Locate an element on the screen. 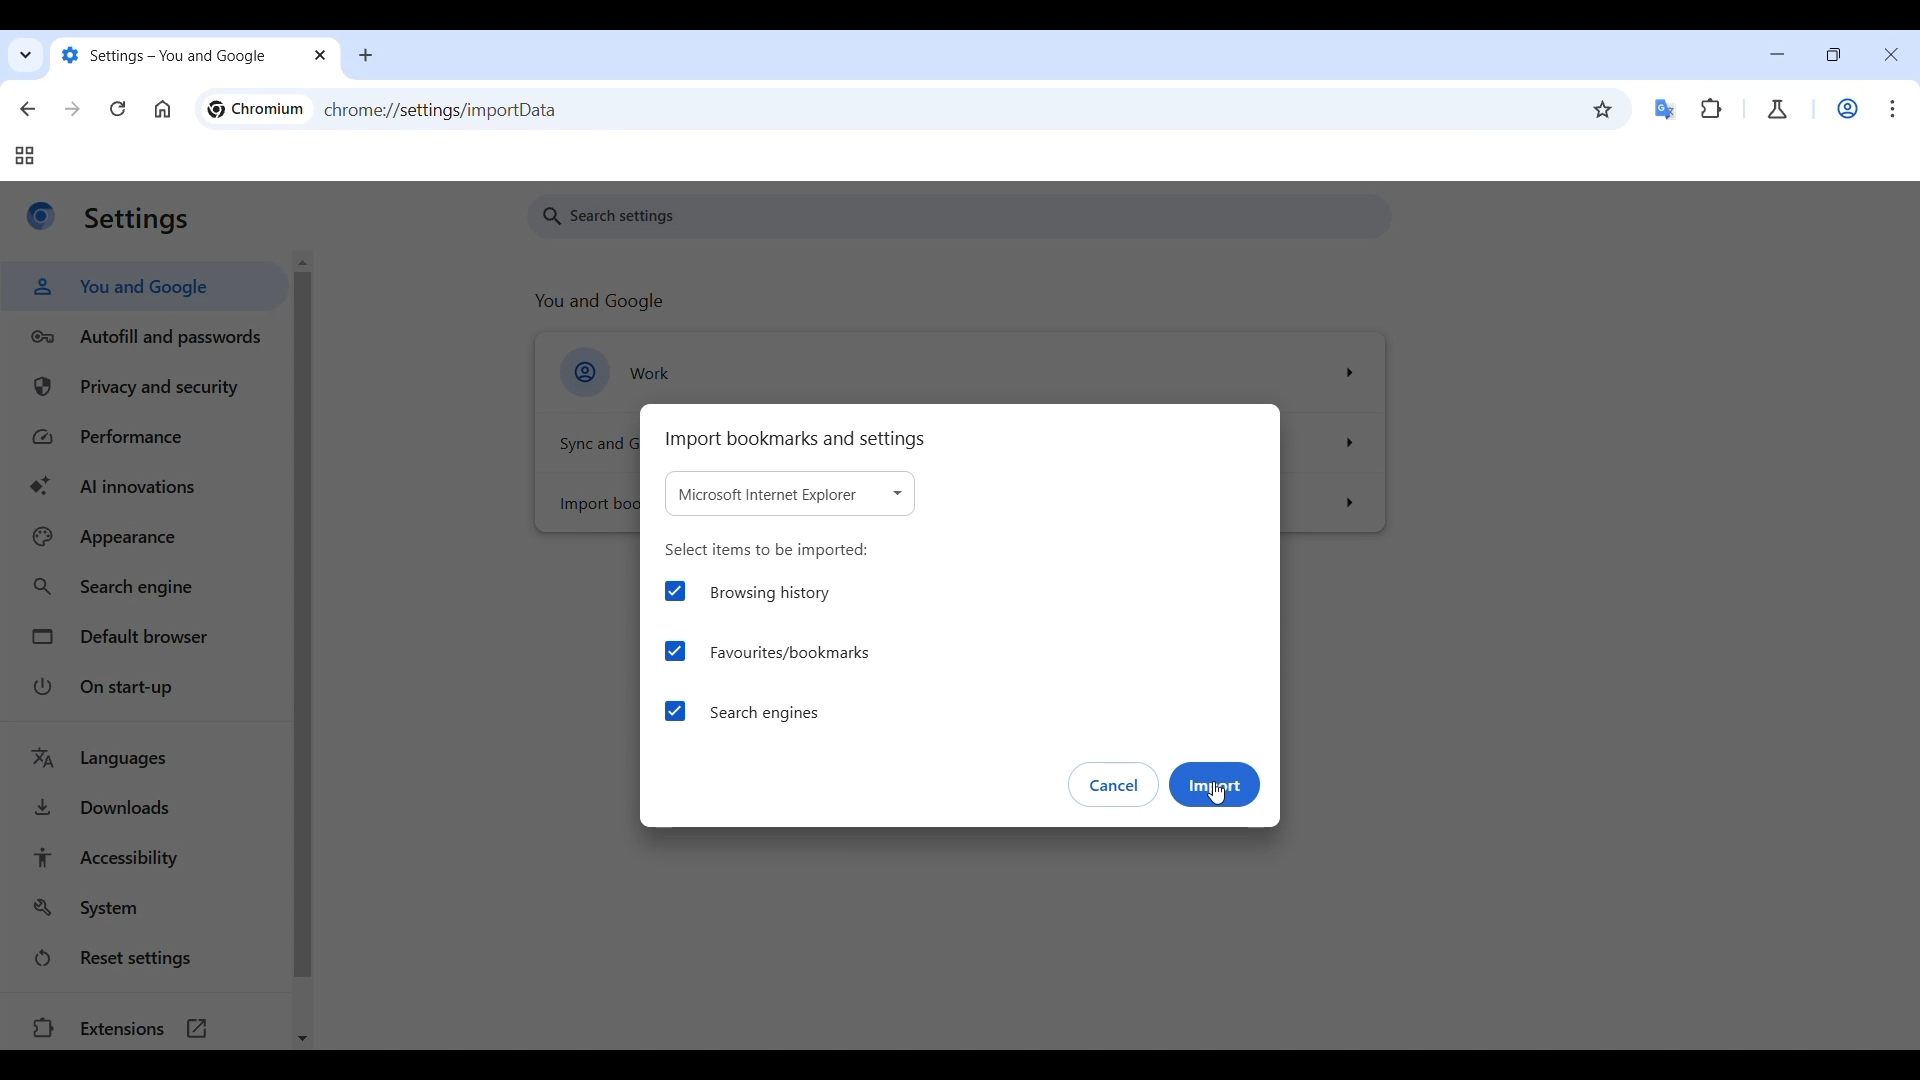  Show interface in a smaller tab is located at coordinates (1832, 55).